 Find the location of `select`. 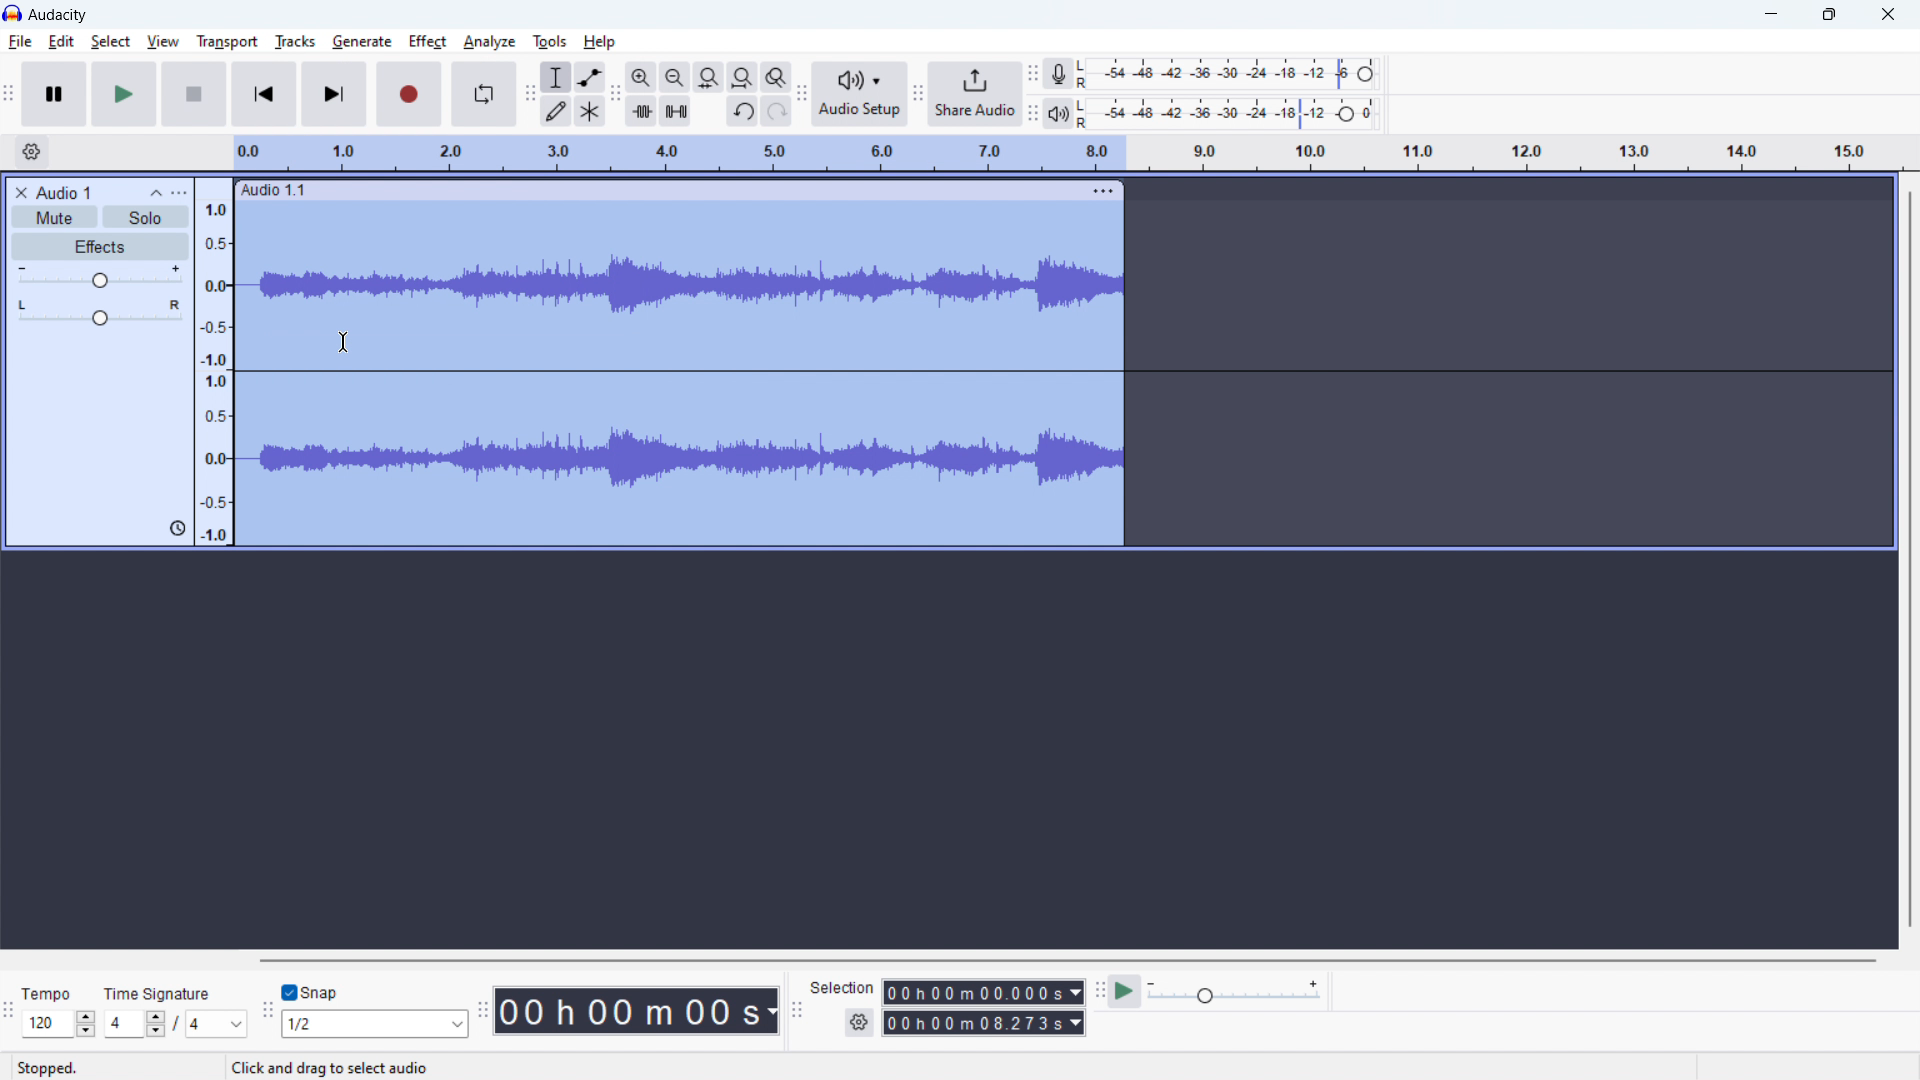

select is located at coordinates (110, 42).